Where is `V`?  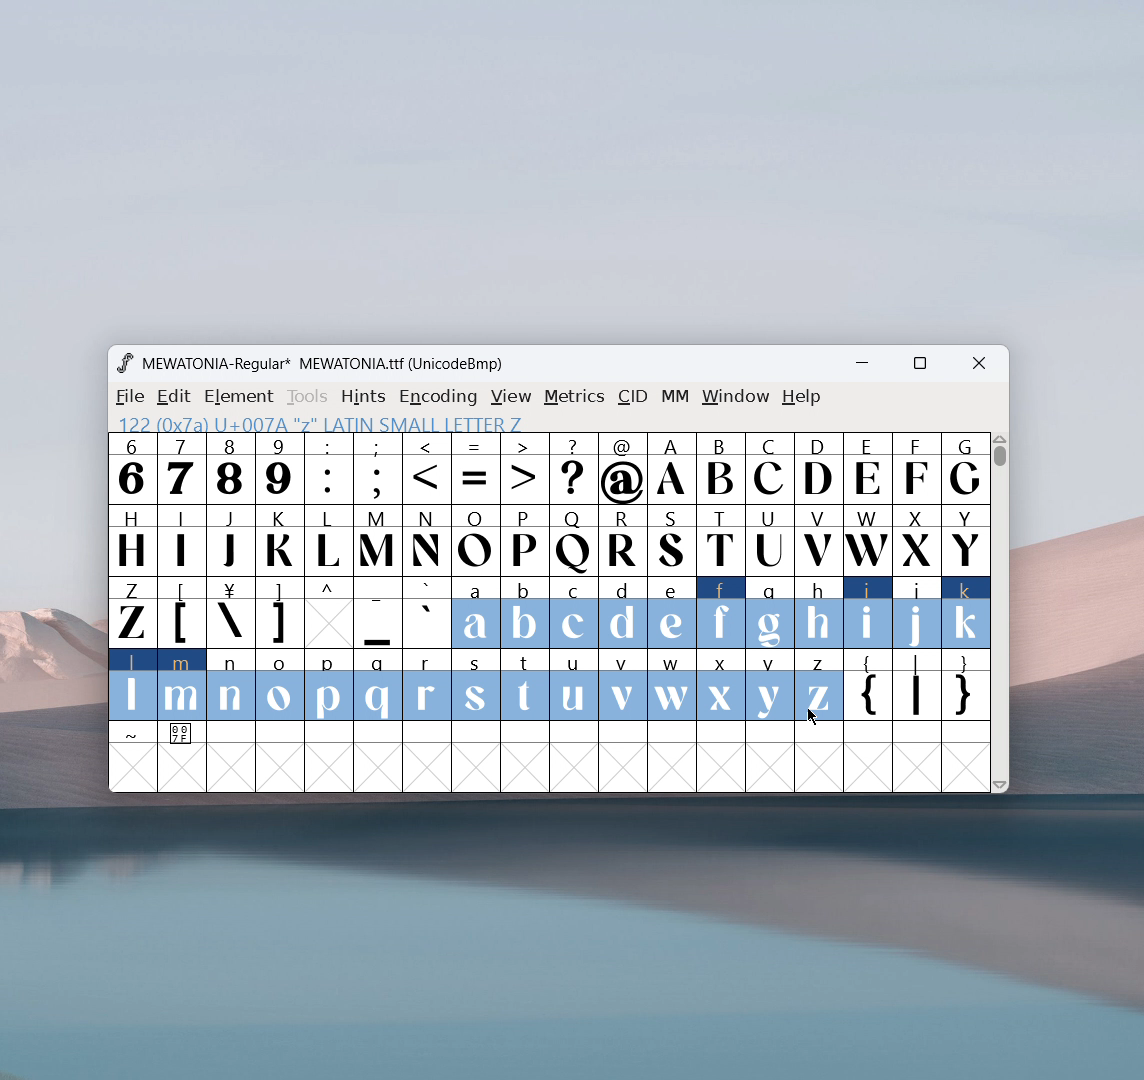
V is located at coordinates (817, 539).